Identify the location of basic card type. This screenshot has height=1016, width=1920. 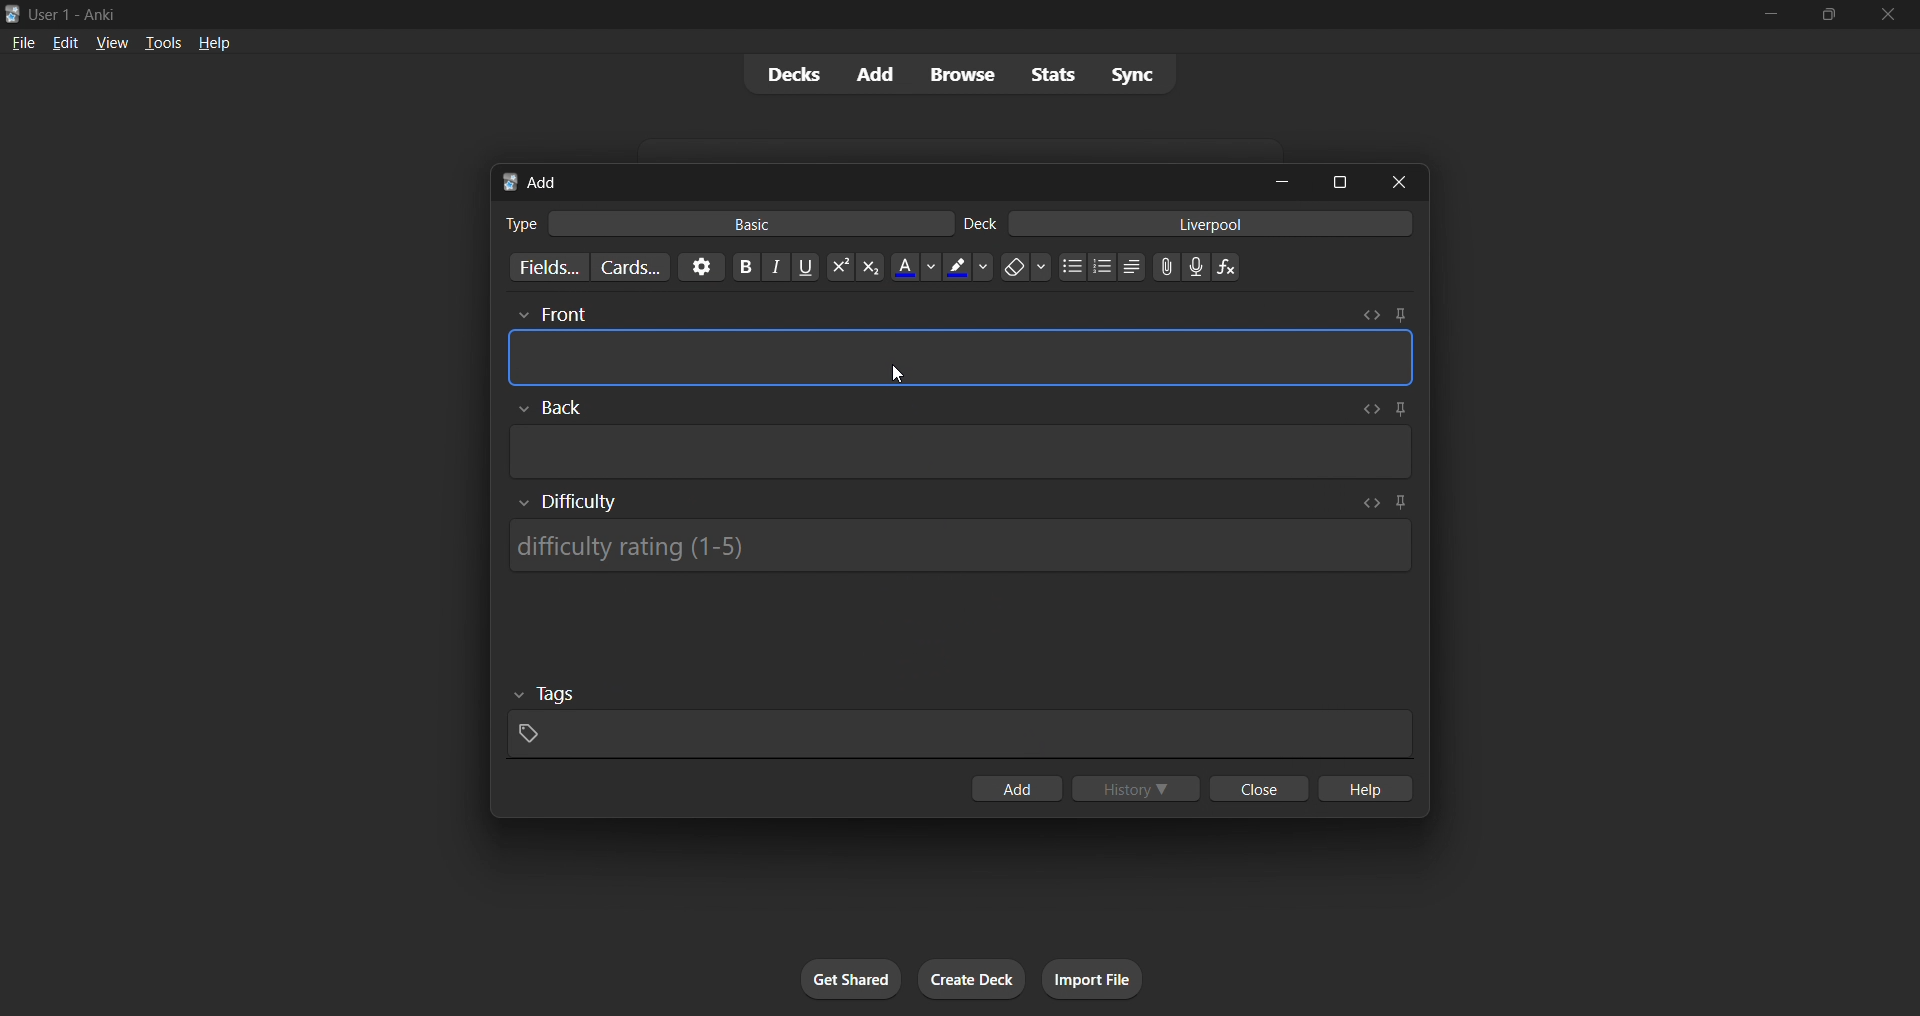
(749, 224).